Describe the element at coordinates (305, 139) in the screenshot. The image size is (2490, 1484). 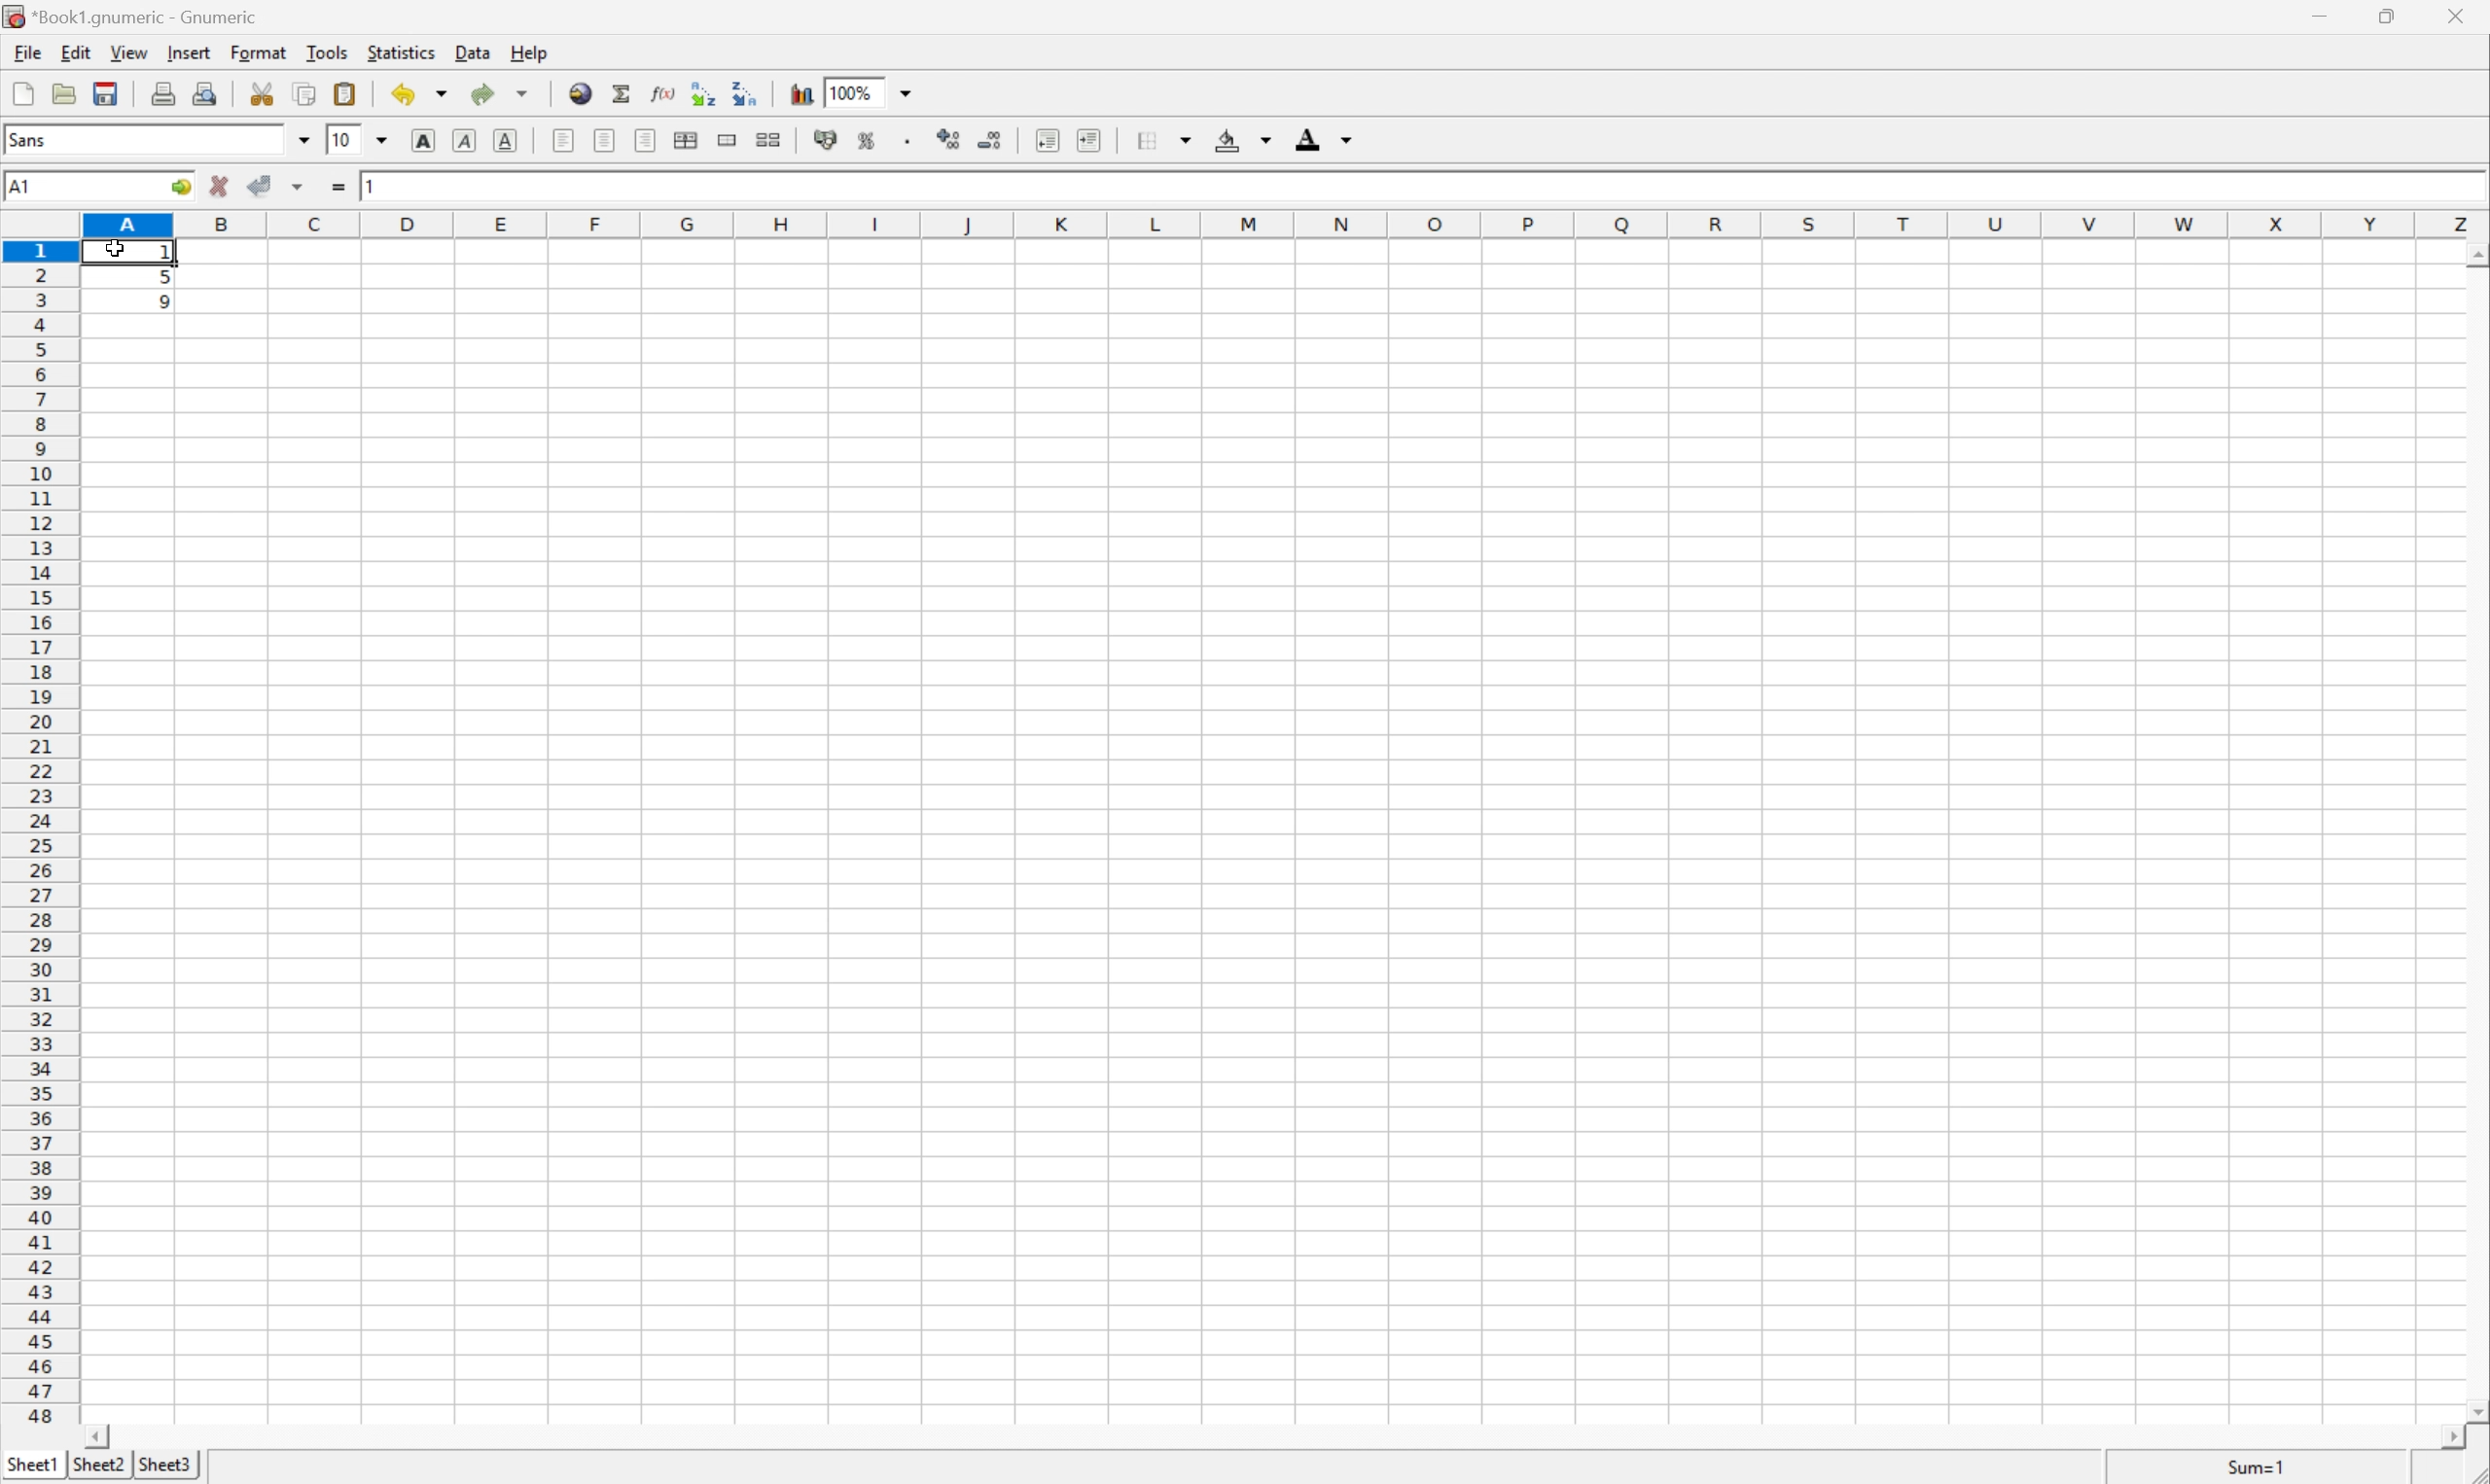
I see `drop down` at that location.